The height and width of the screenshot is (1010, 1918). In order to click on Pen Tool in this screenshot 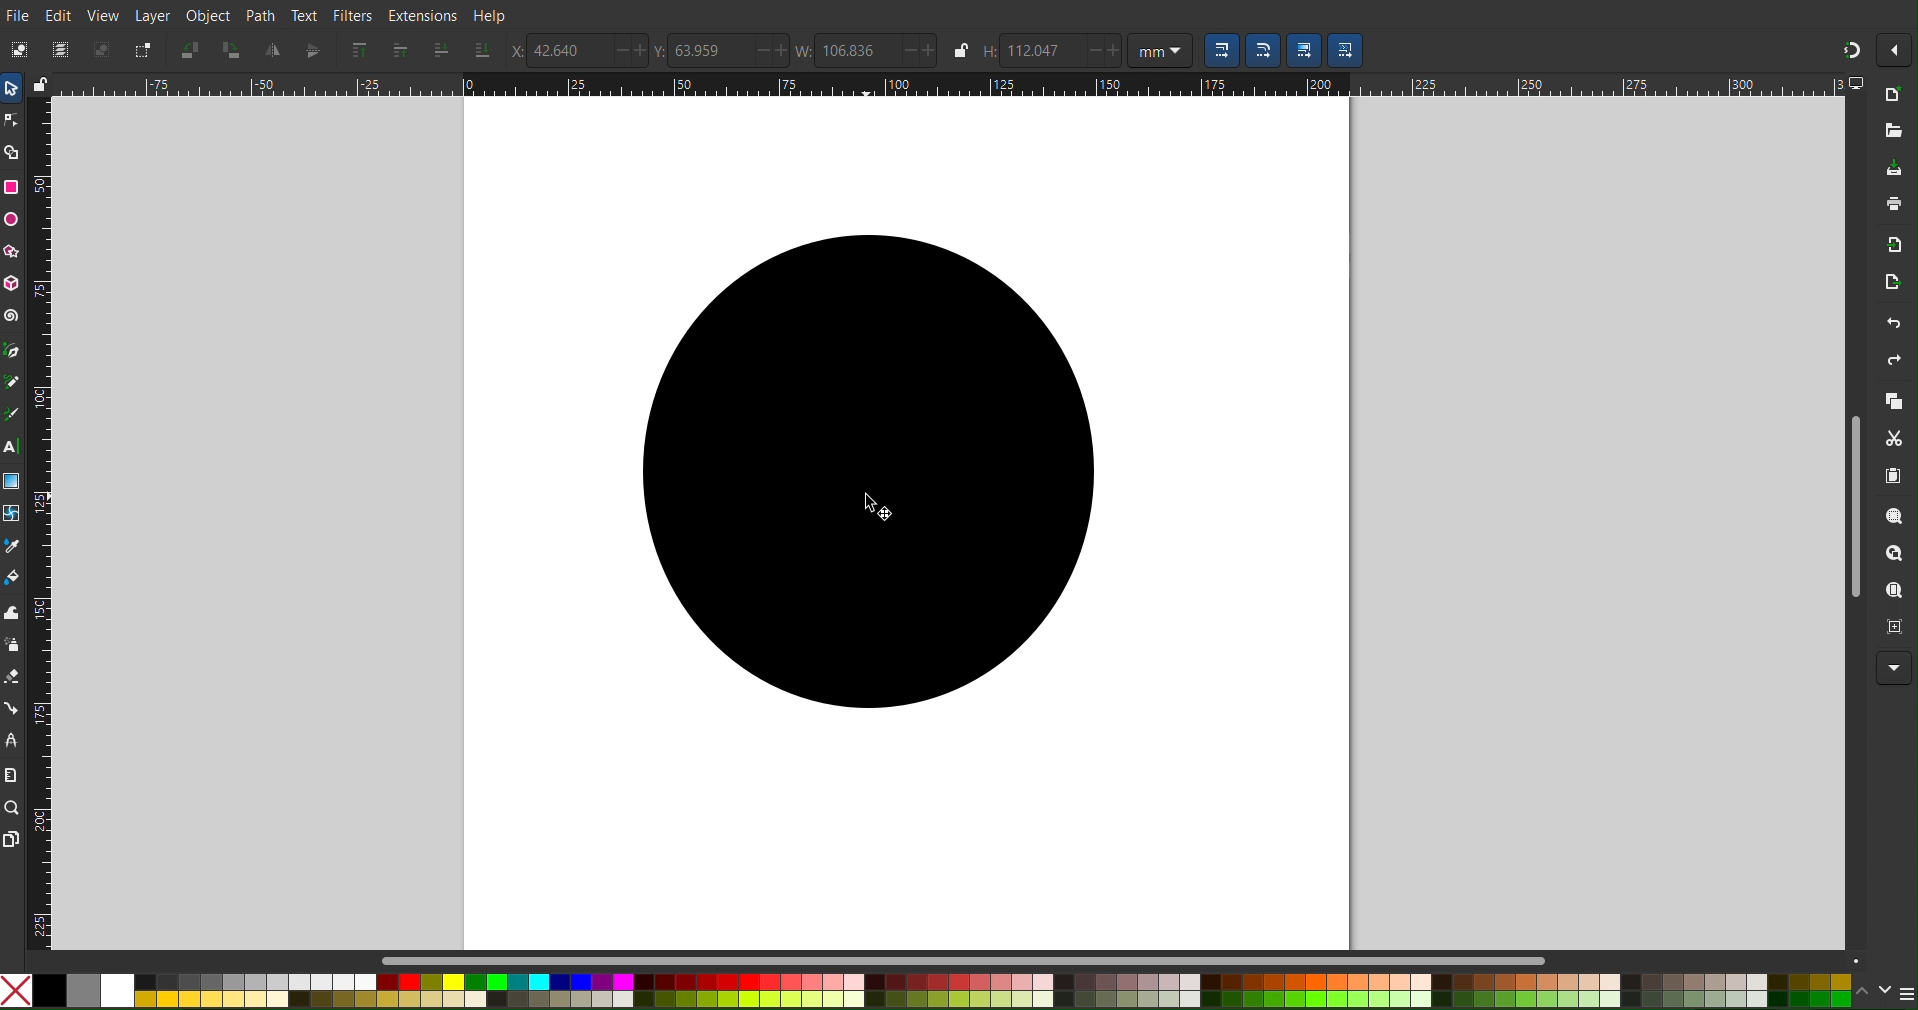, I will do `click(12, 350)`.